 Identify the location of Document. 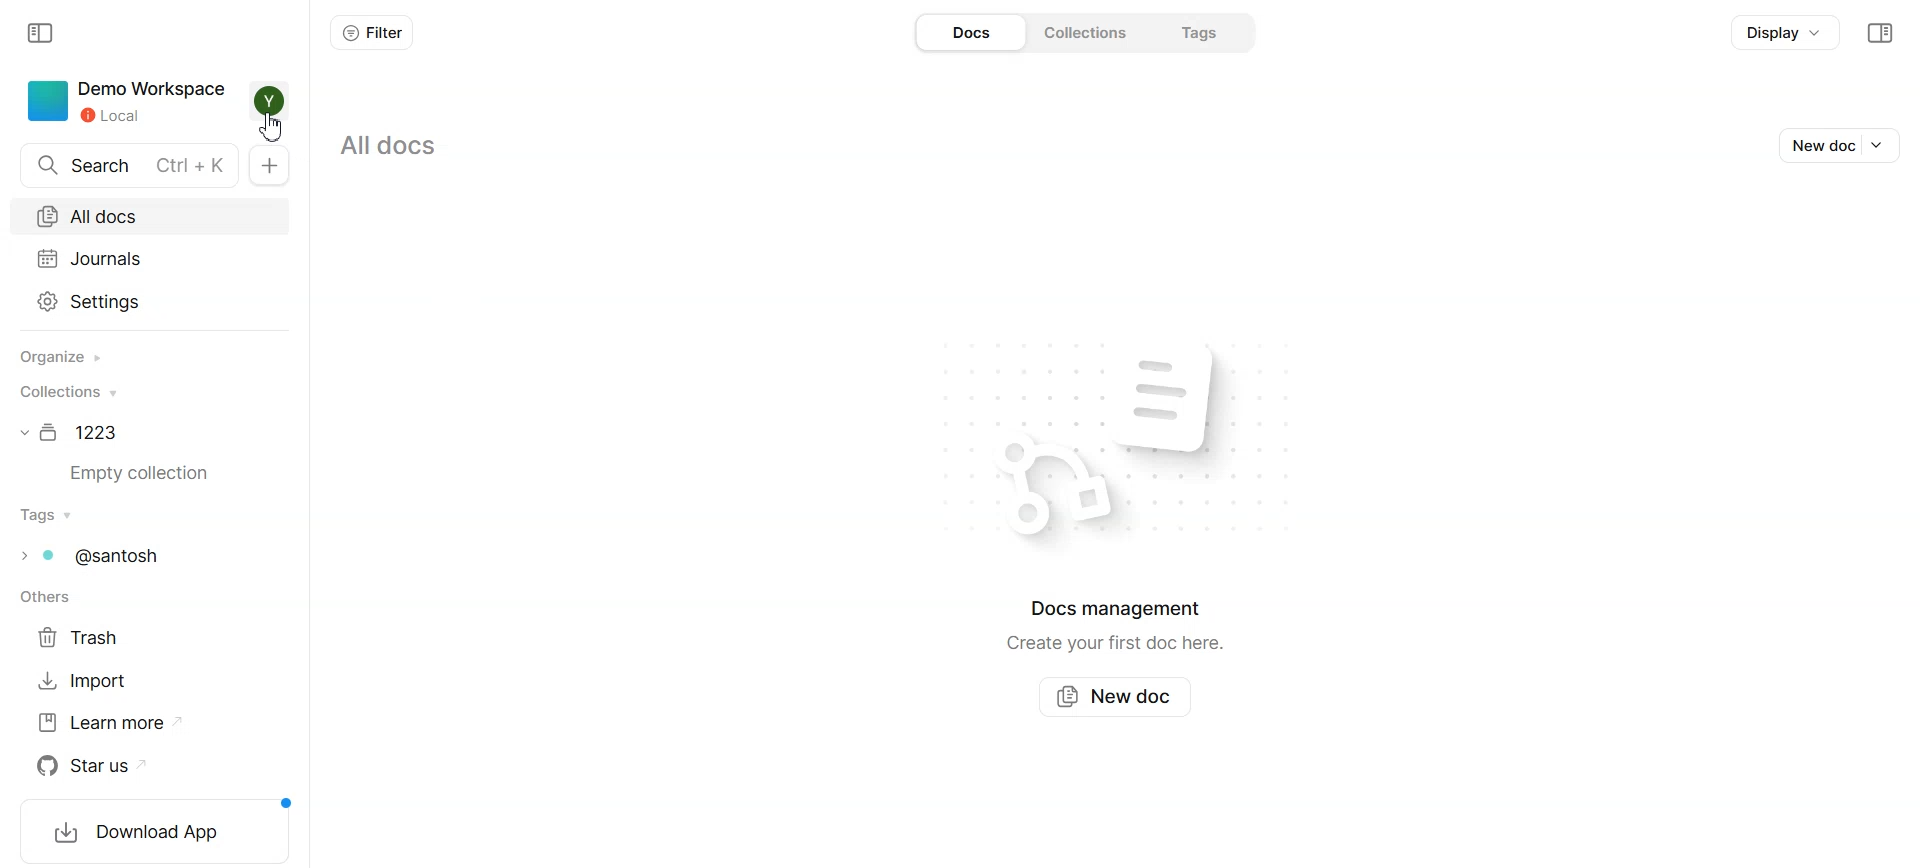
(75, 432).